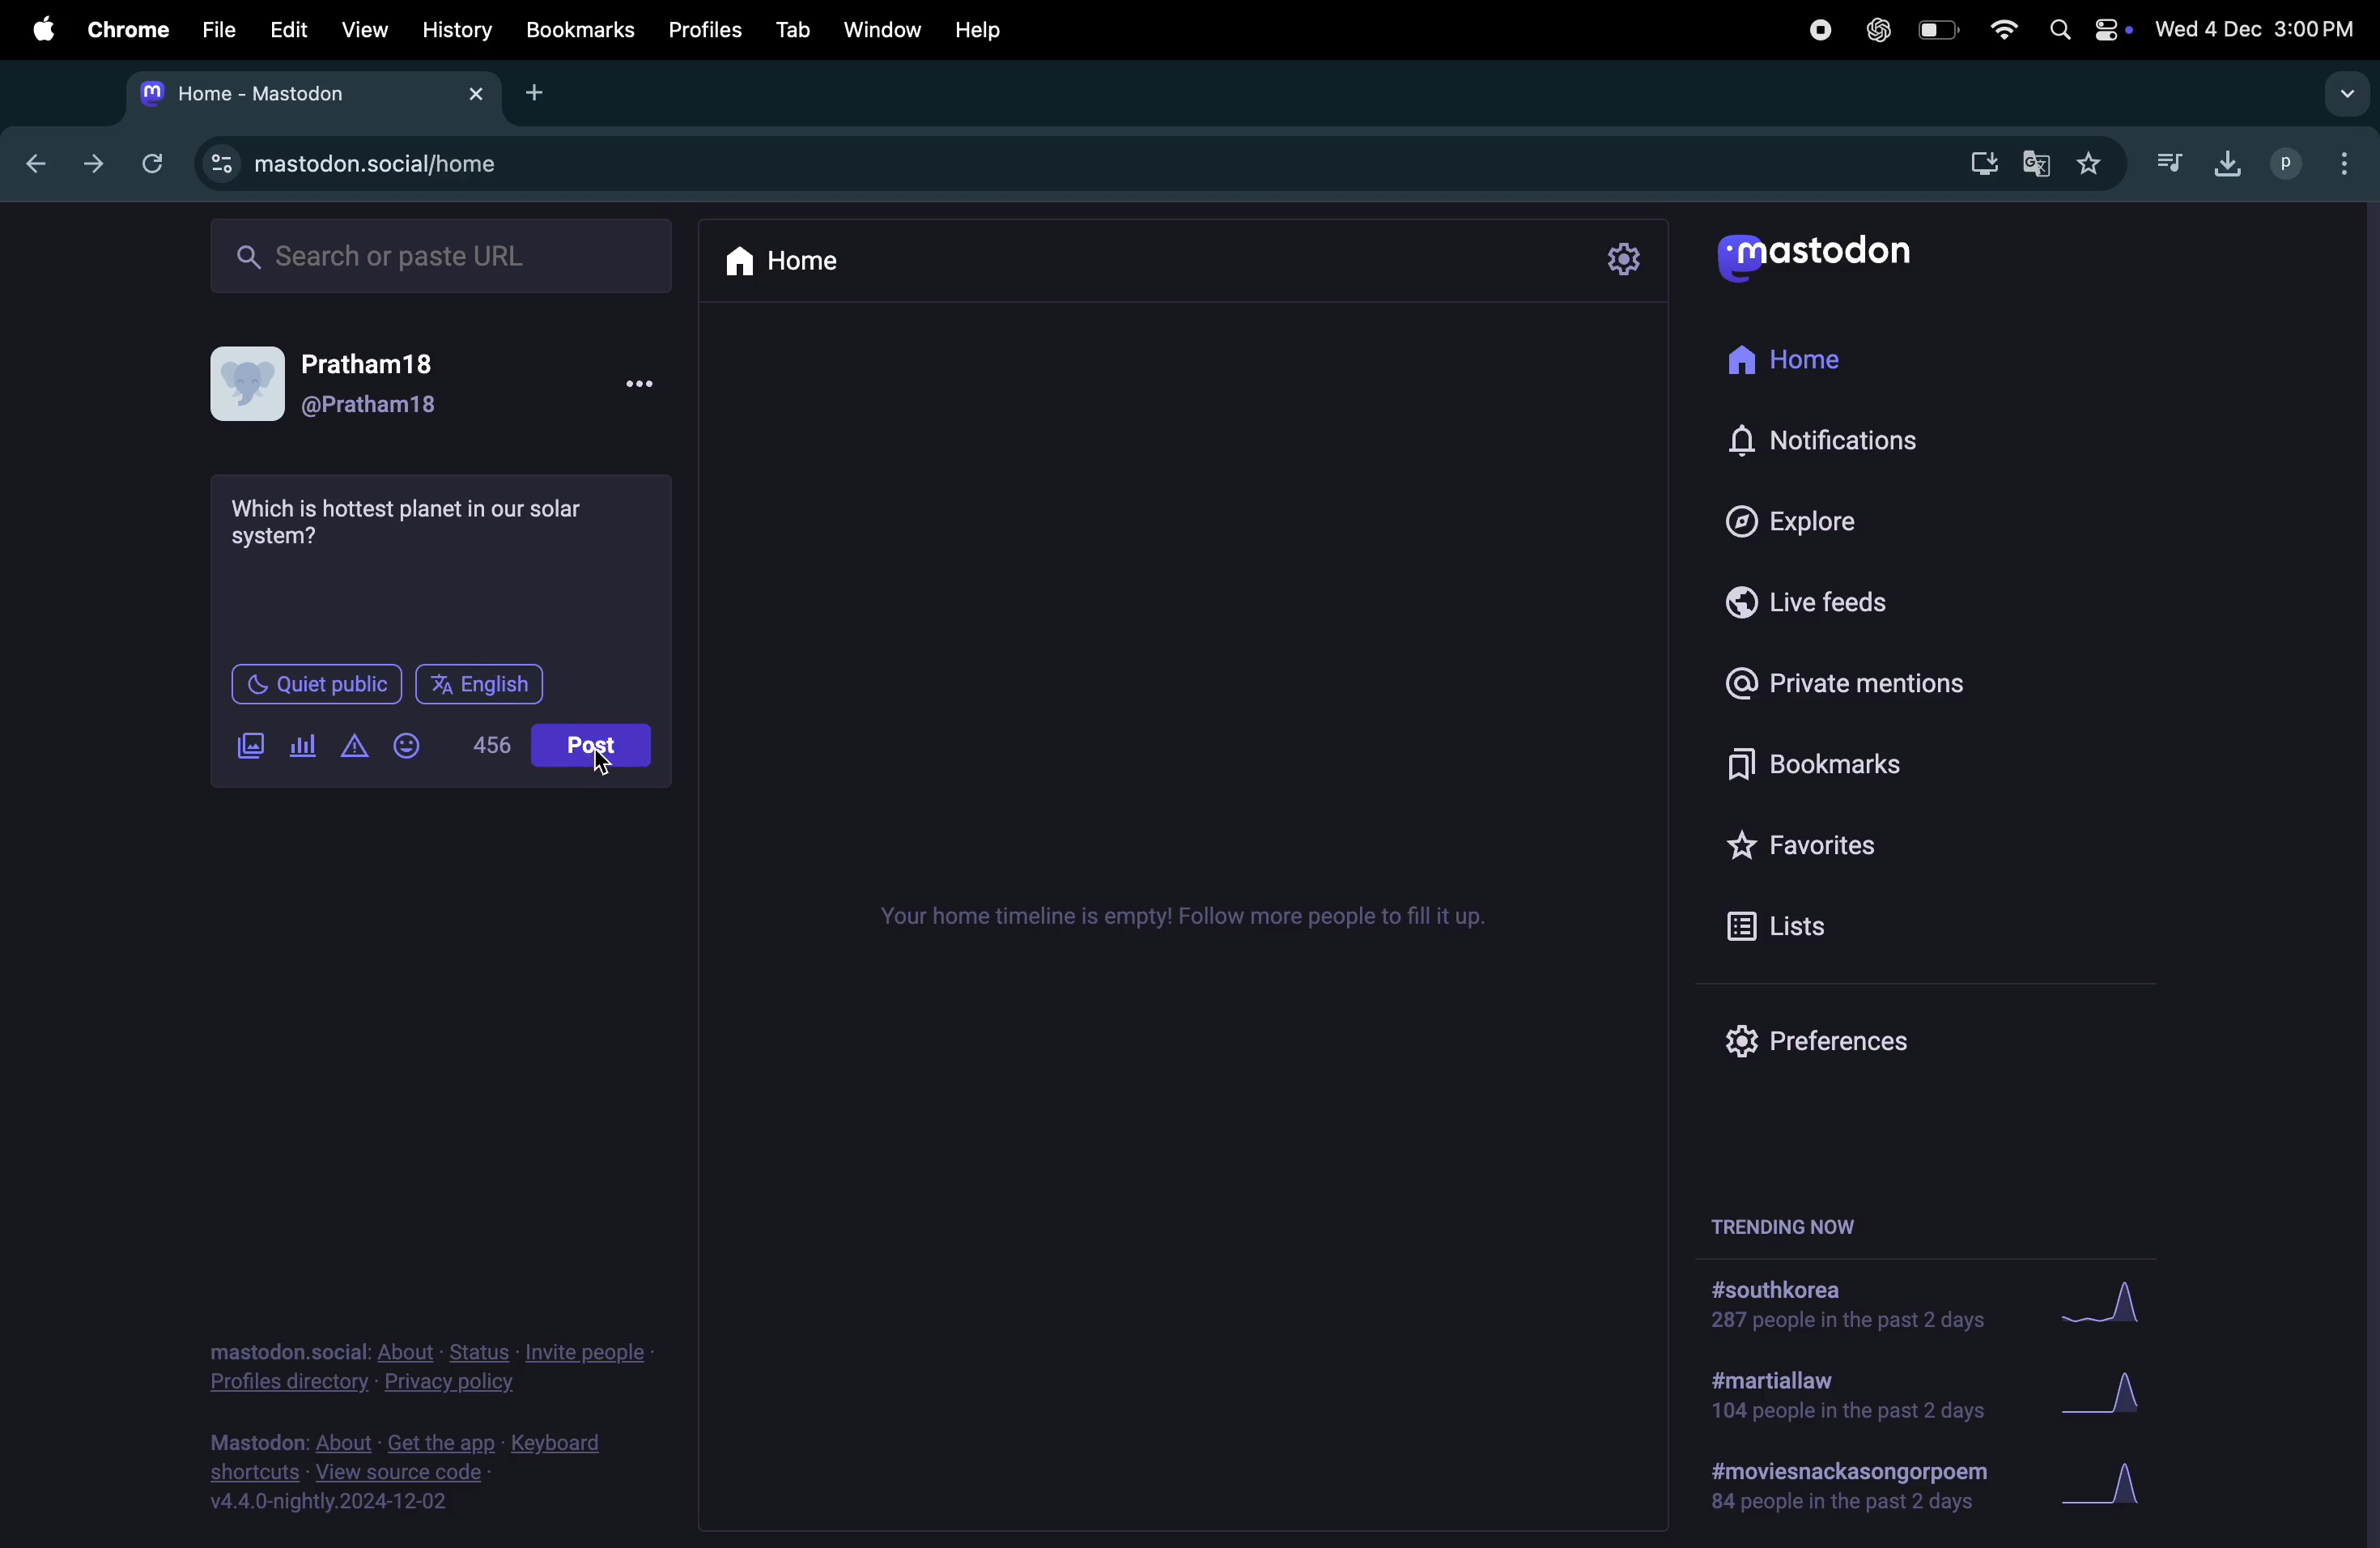 The image size is (2380, 1548). What do you see at coordinates (703, 29) in the screenshot?
I see `profiles` at bounding box center [703, 29].